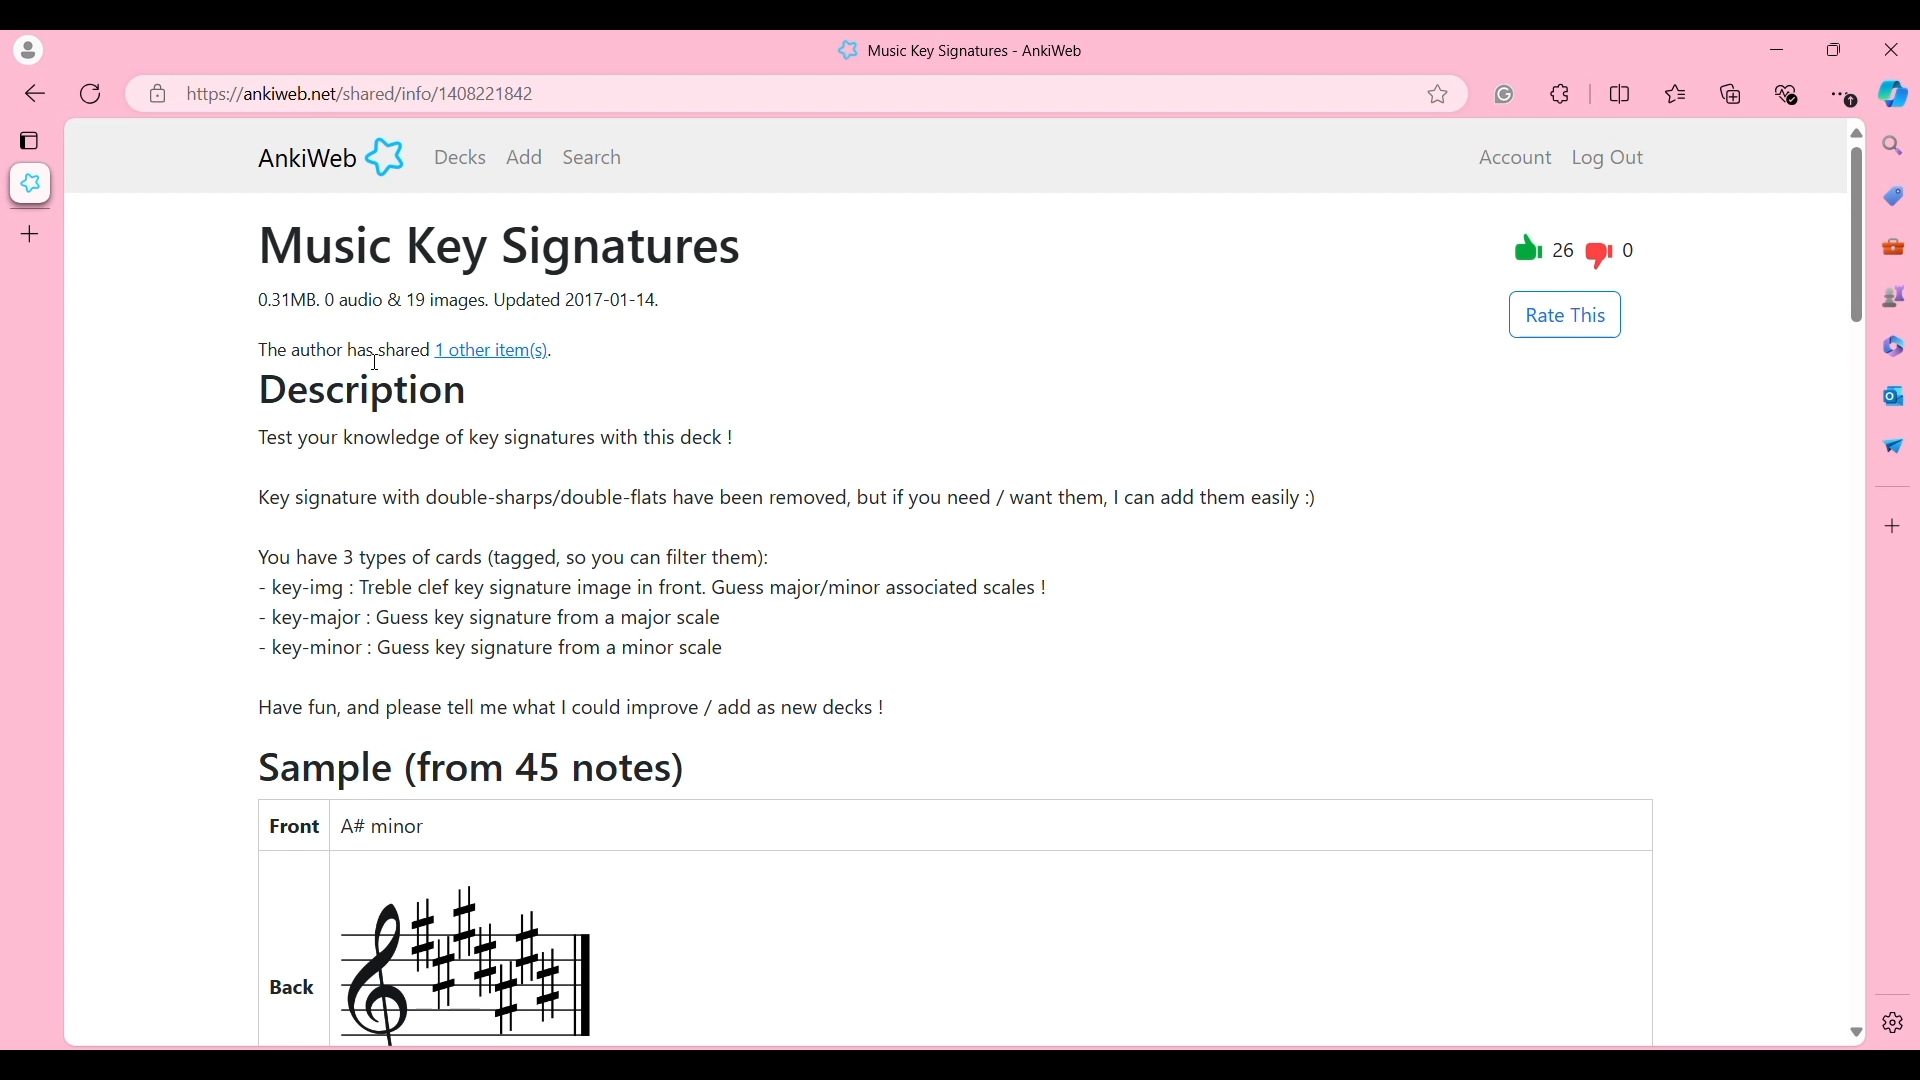 This screenshot has height=1080, width=1920. I want to click on Cursor, so click(373, 361).